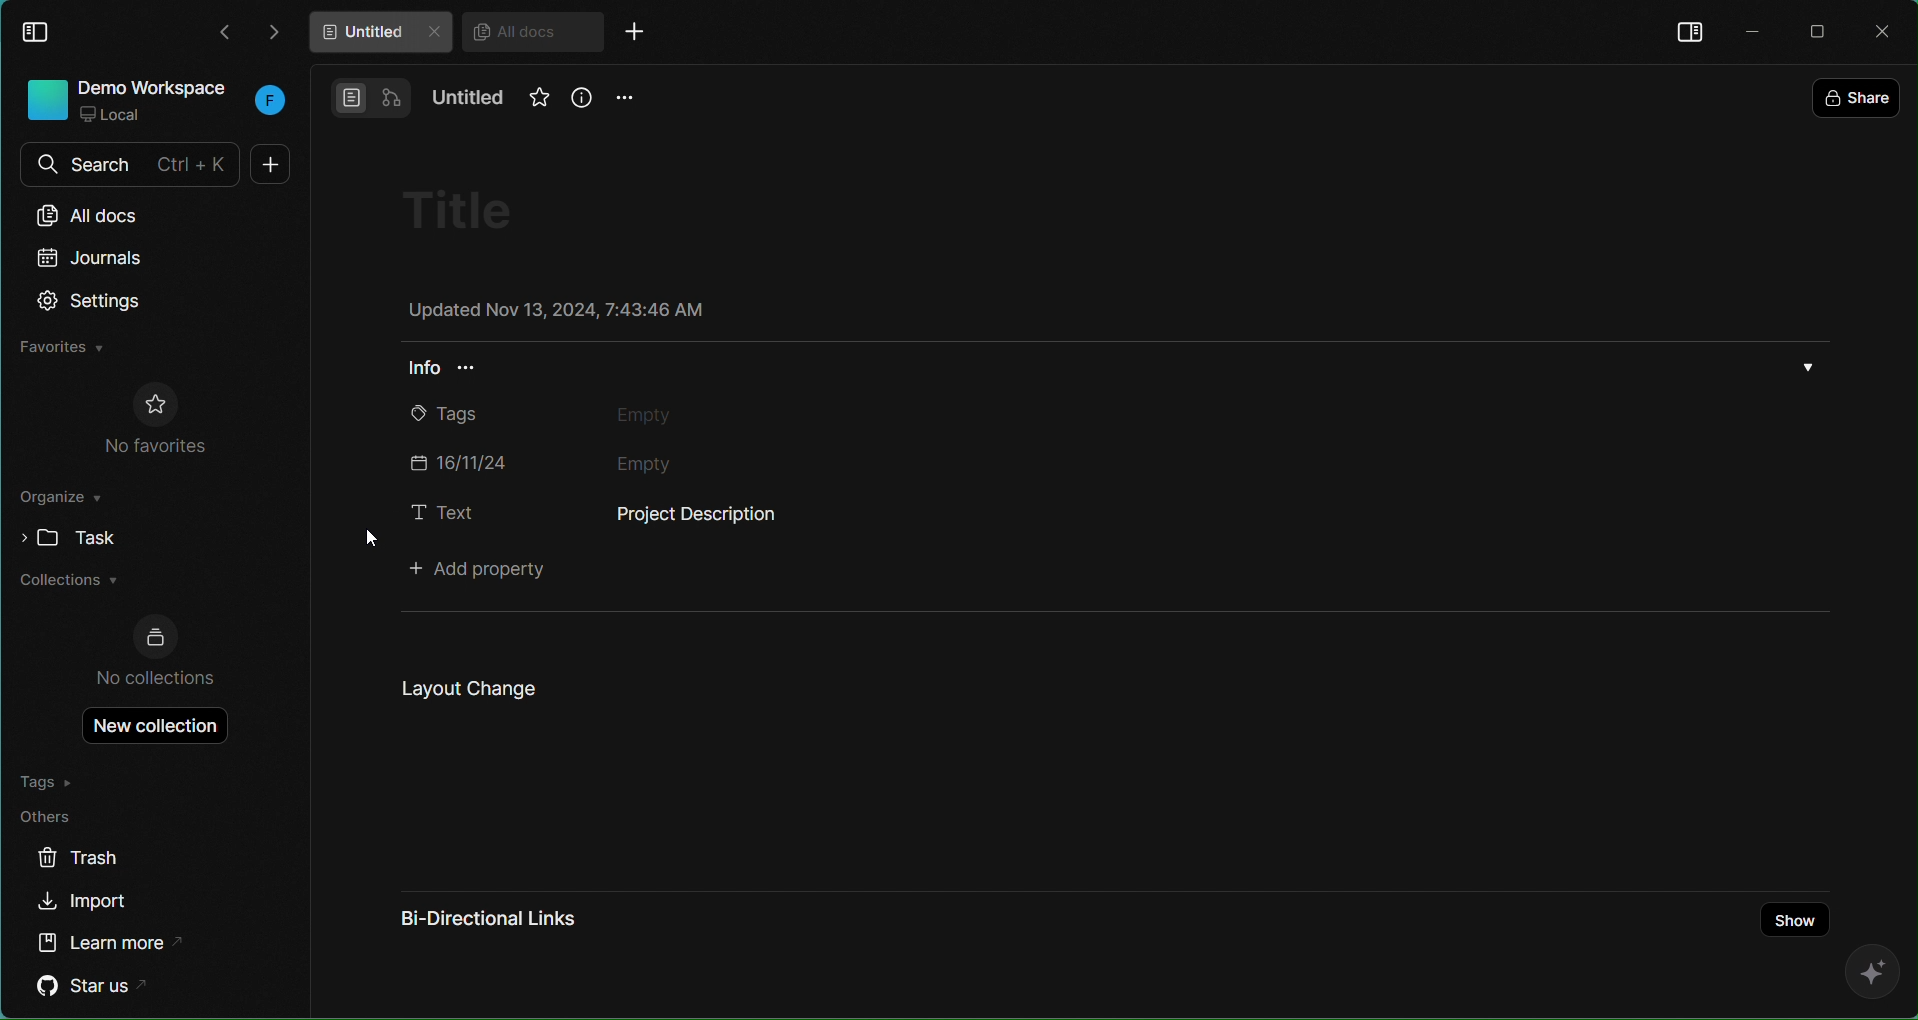 This screenshot has height=1020, width=1918. What do you see at coordinates (1688, 30) in the screenshot?
I see `display` at bounding box center [1688, 30].